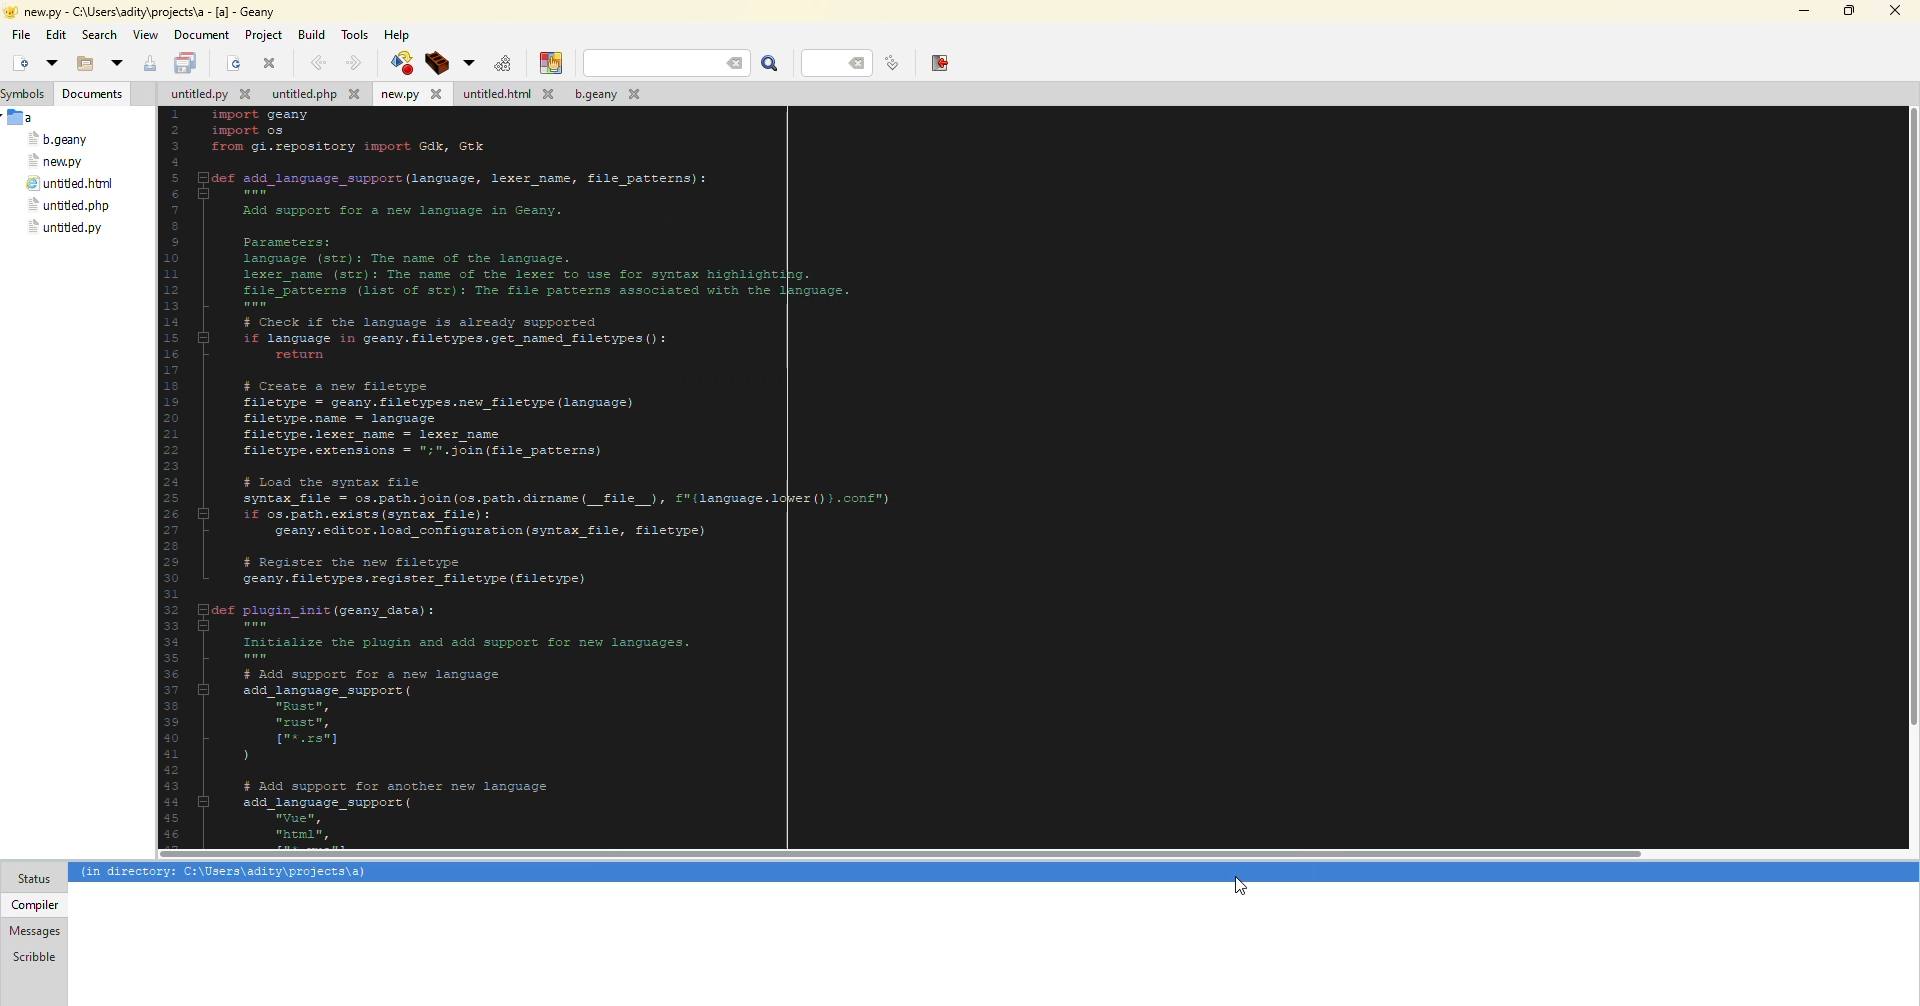 The height and width of the screenshot is (1006, 1920). What do you see at coordinates (33, 904) in the screenshot?
I see `compiler` at bounding box center [33, 904].